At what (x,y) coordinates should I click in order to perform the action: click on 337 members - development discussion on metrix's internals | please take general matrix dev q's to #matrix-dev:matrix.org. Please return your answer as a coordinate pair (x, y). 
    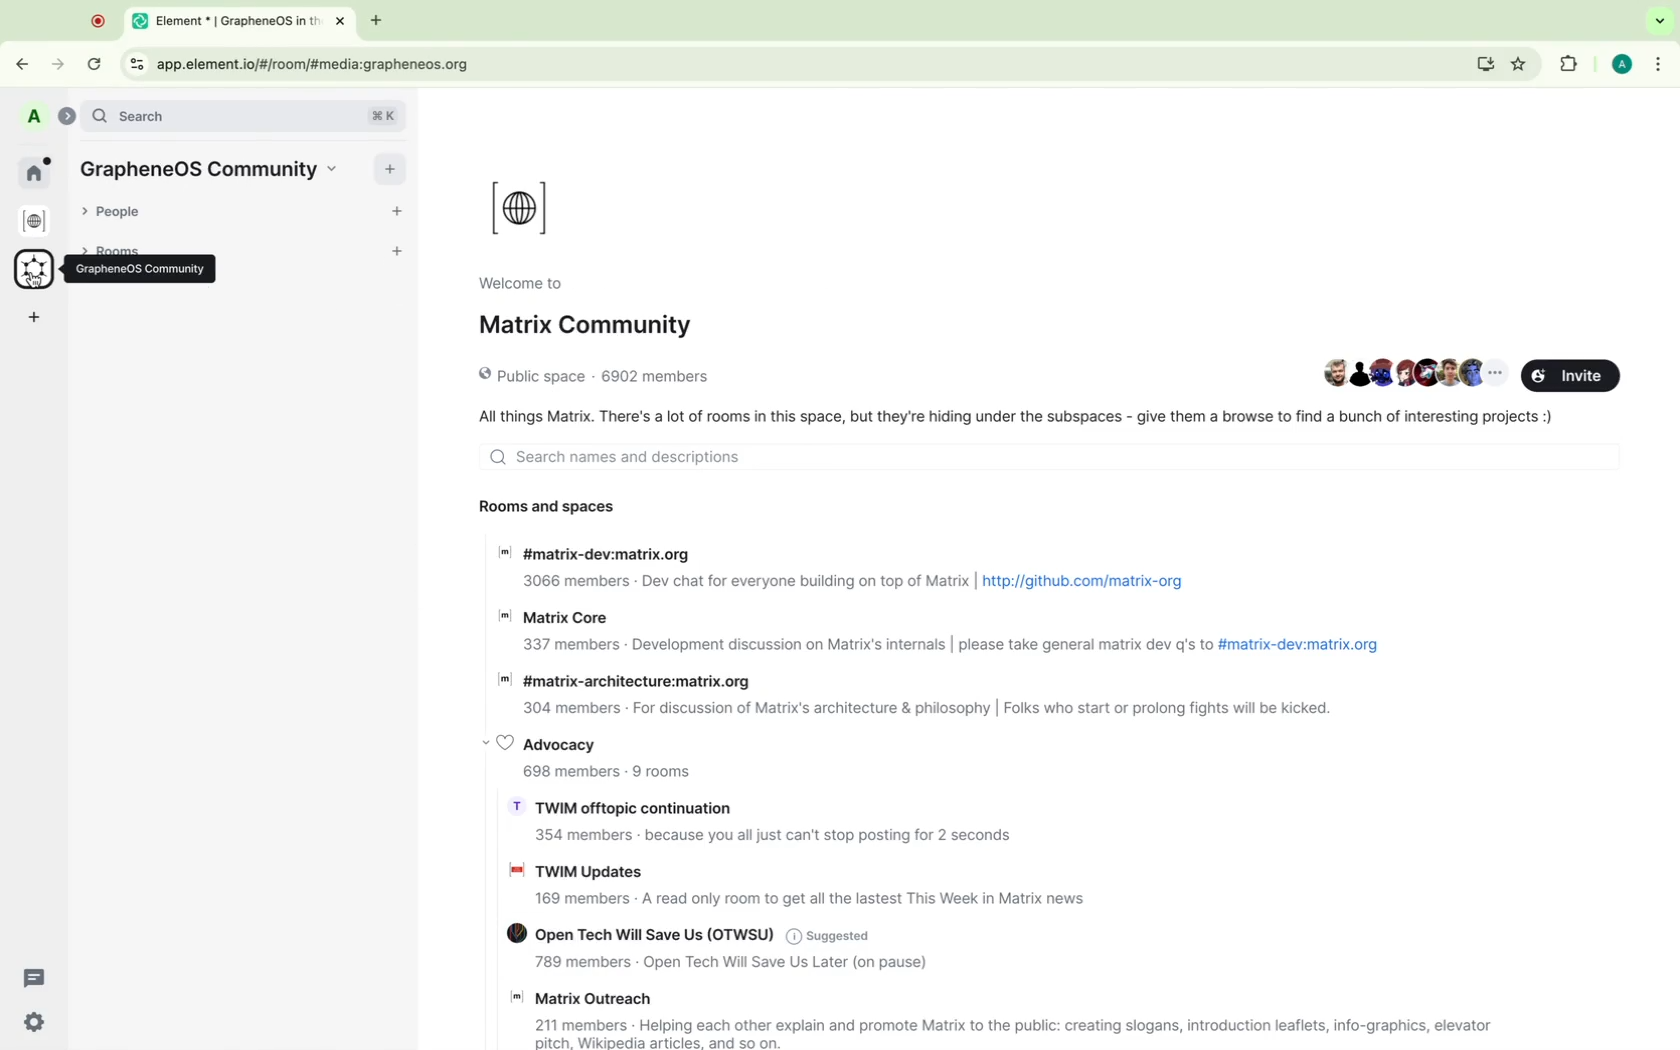
    Looking at the image, I should click on (950, 644).